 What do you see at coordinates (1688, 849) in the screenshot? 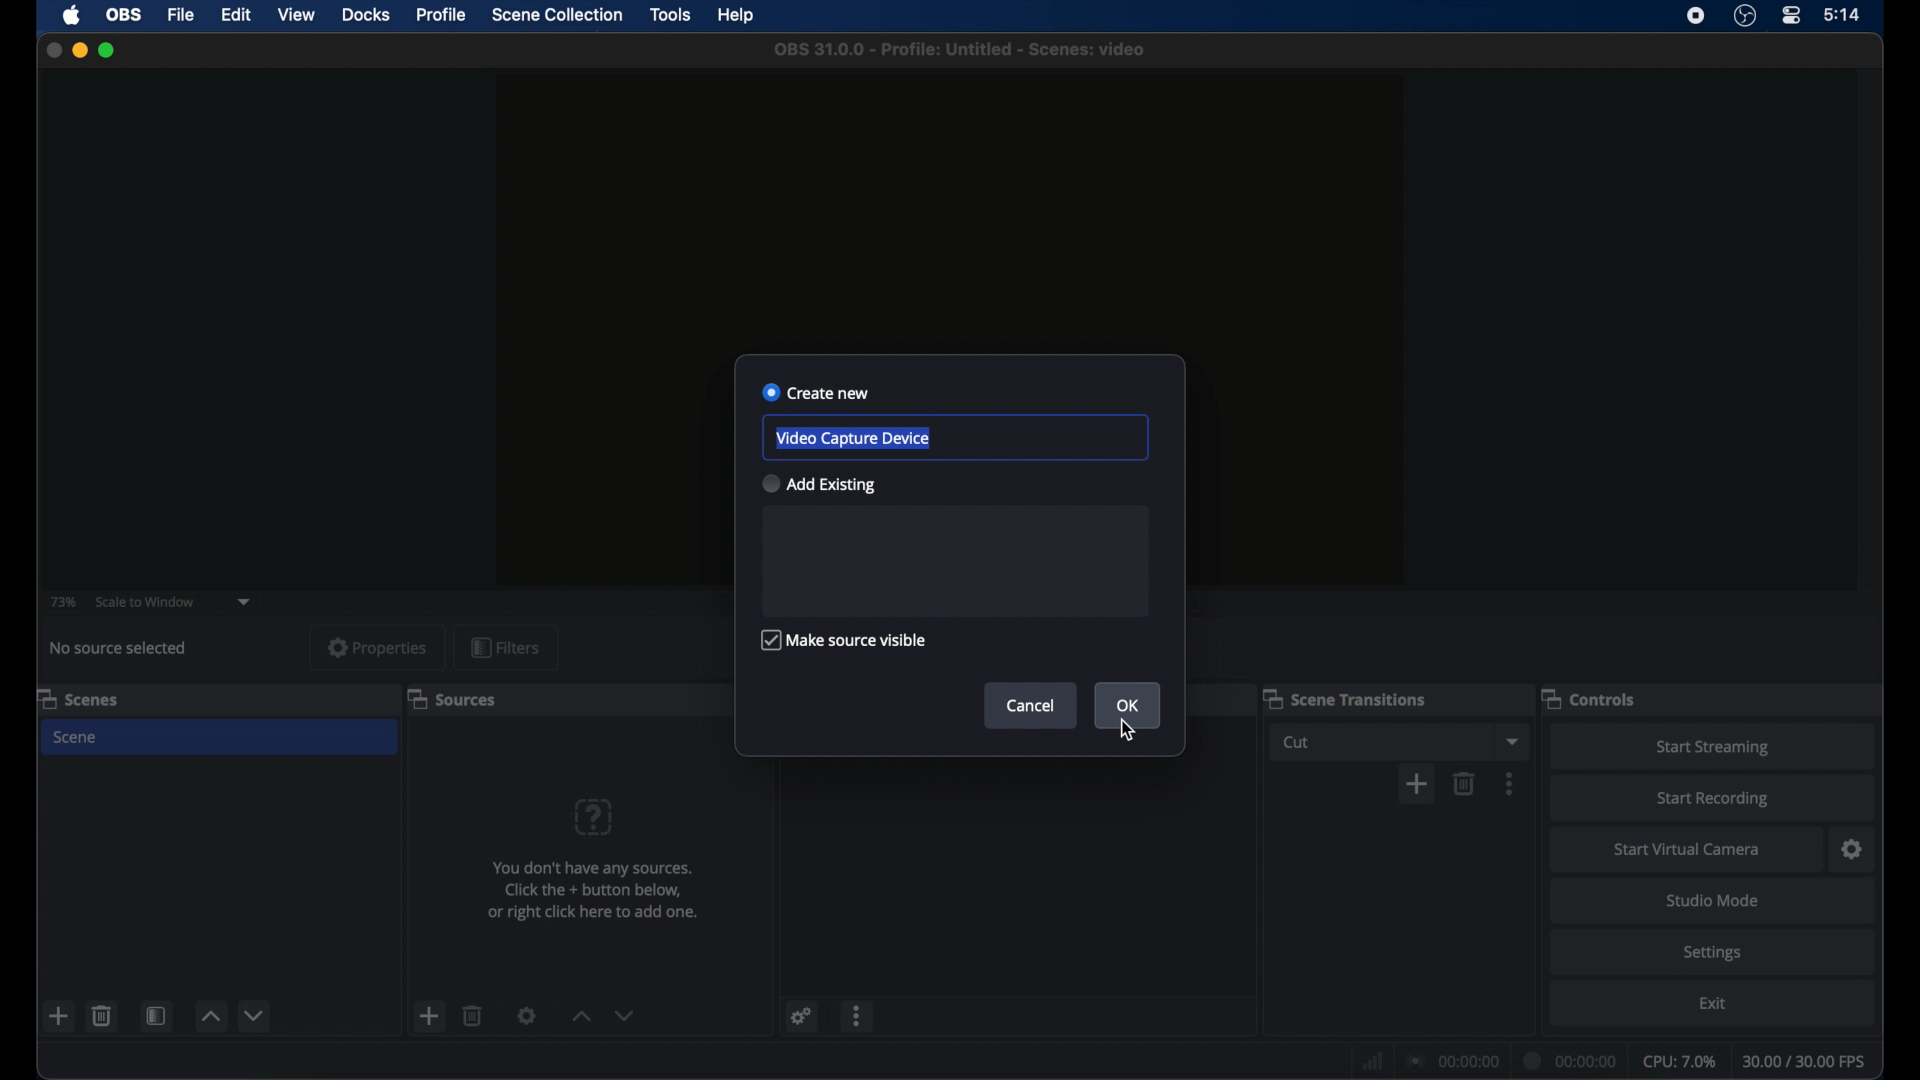
I see `start virtual camera` at bounding box center [1688, 849].